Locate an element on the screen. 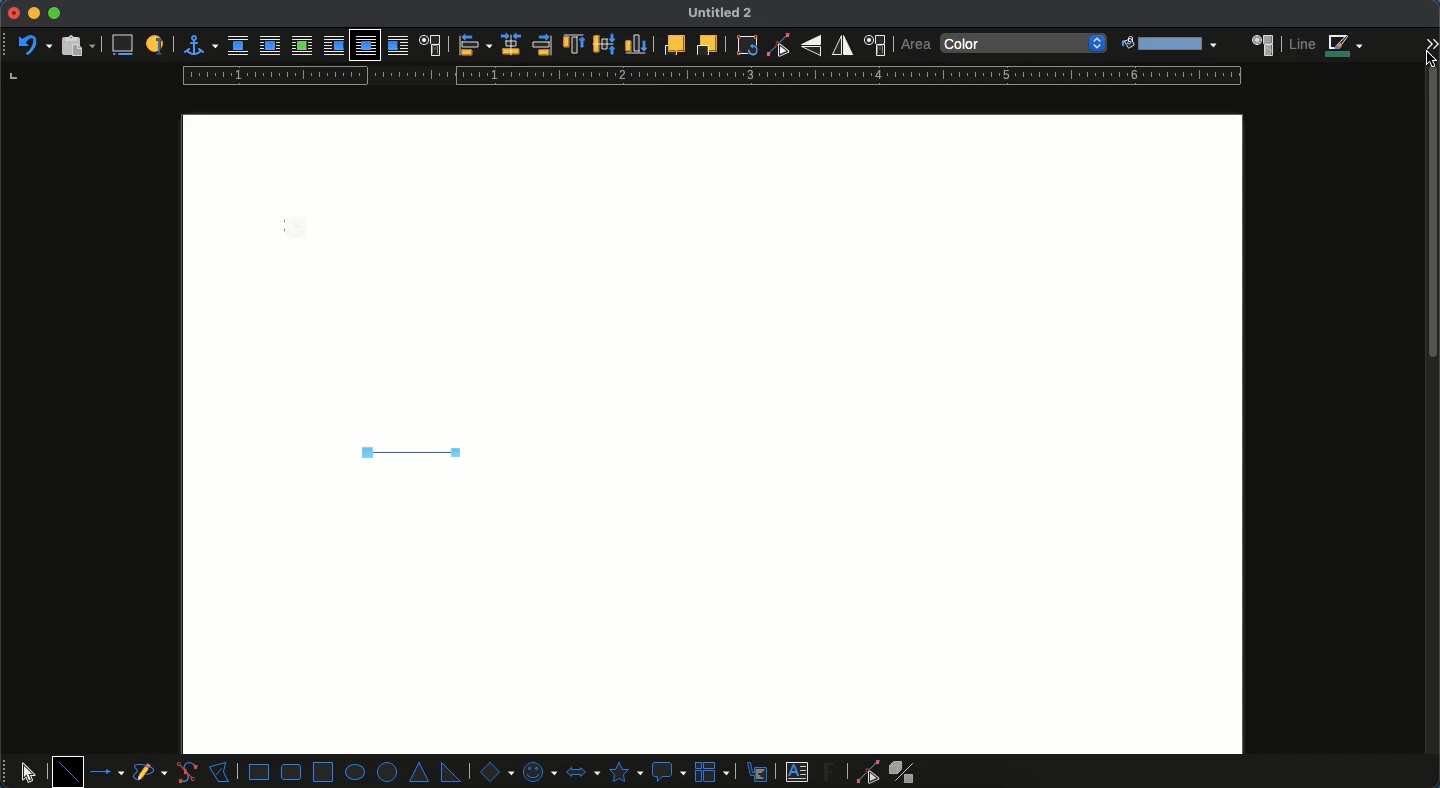 This screenshot has height=788, width=1440. back one is located at coordinates (705, 44).